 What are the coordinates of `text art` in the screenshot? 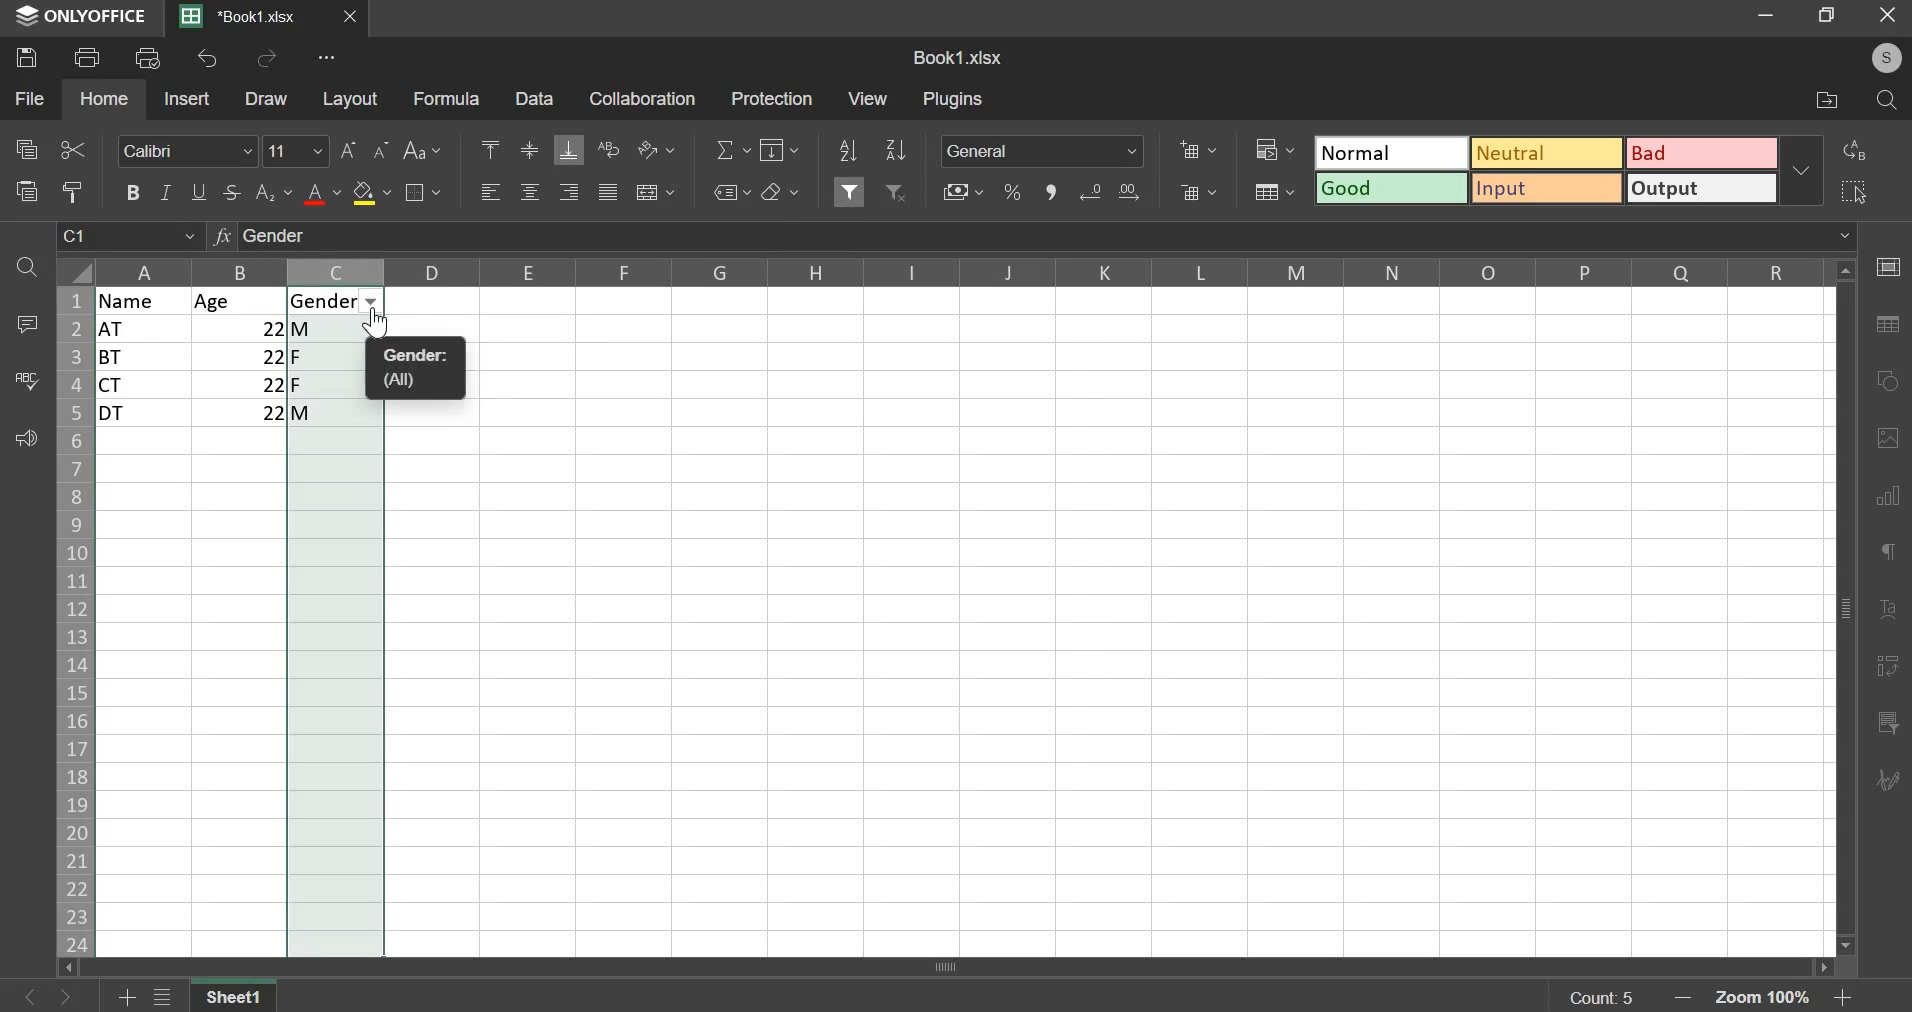 It's located at (1888, 612).